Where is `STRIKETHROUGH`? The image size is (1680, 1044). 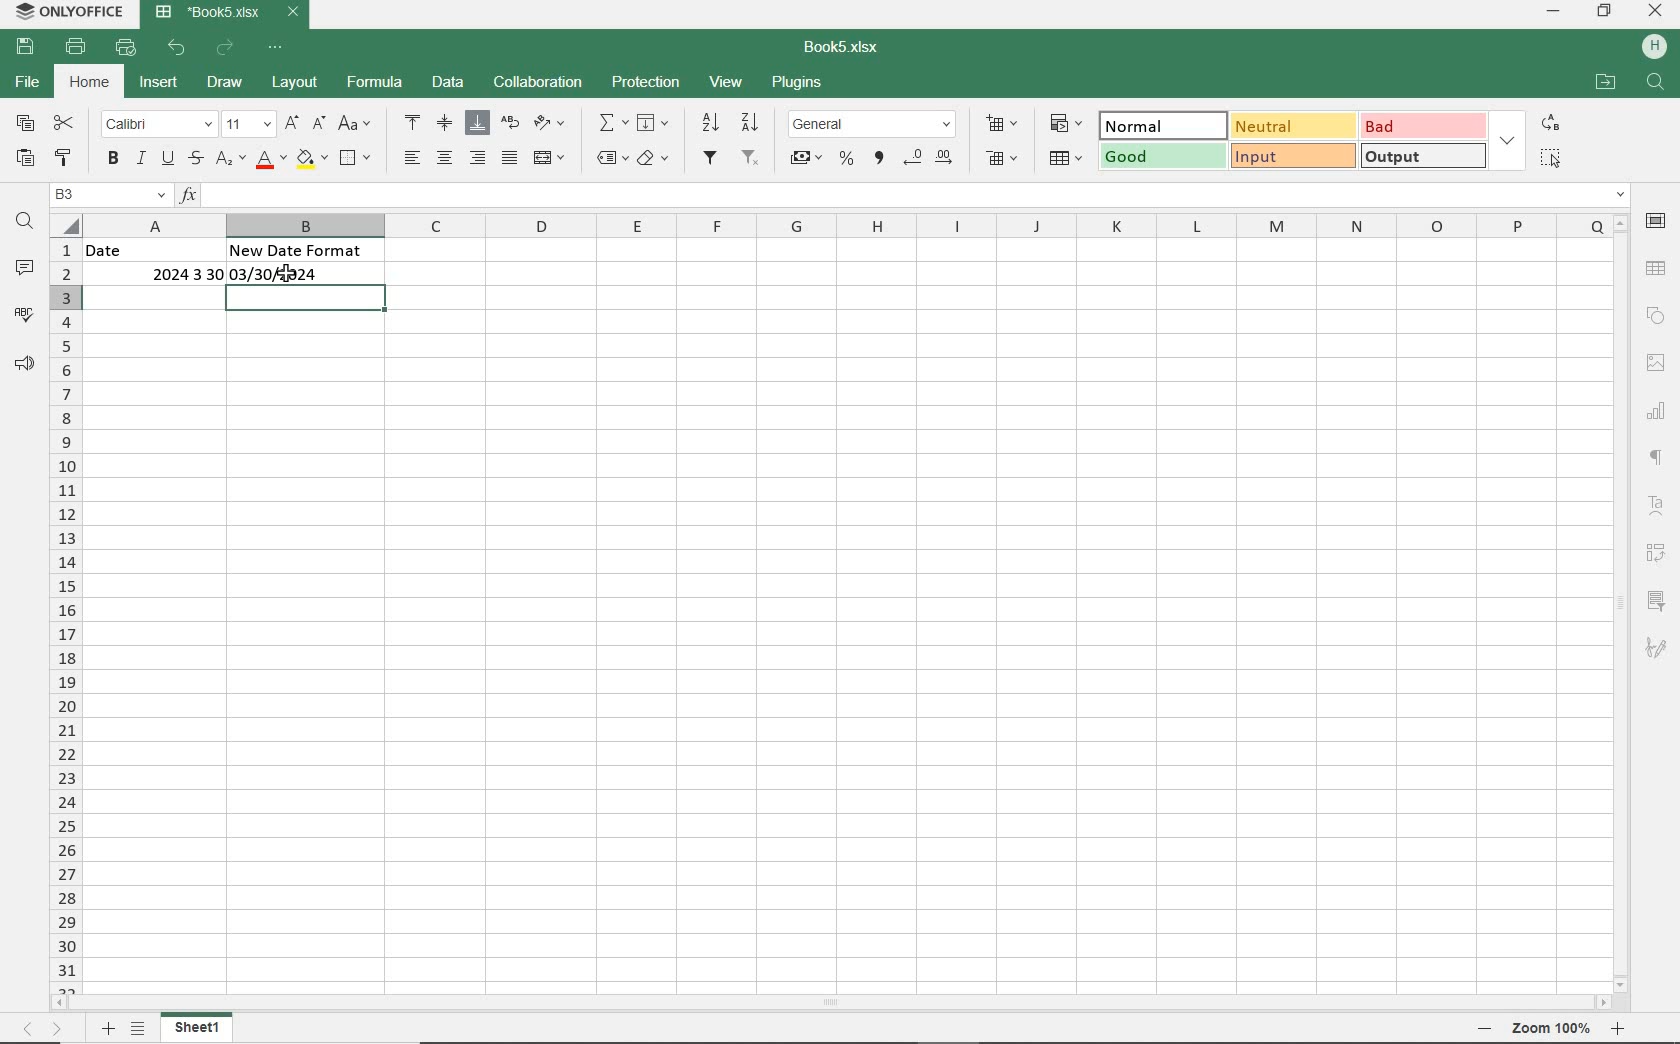 STRIKETHROUGH is located at coordinates (196, 160).